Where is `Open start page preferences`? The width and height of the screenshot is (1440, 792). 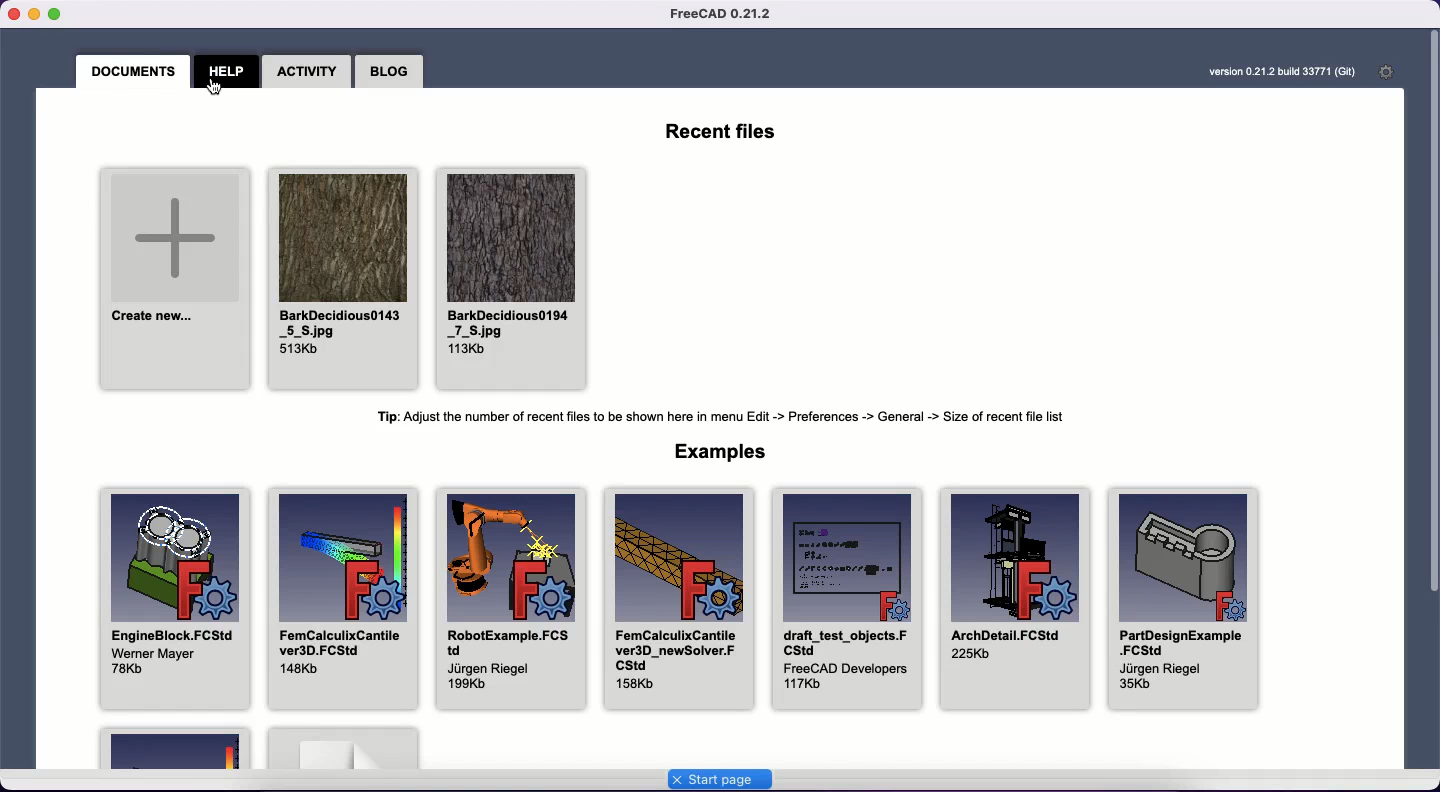 Open start page preferences is located at coordinates (1387, 72).